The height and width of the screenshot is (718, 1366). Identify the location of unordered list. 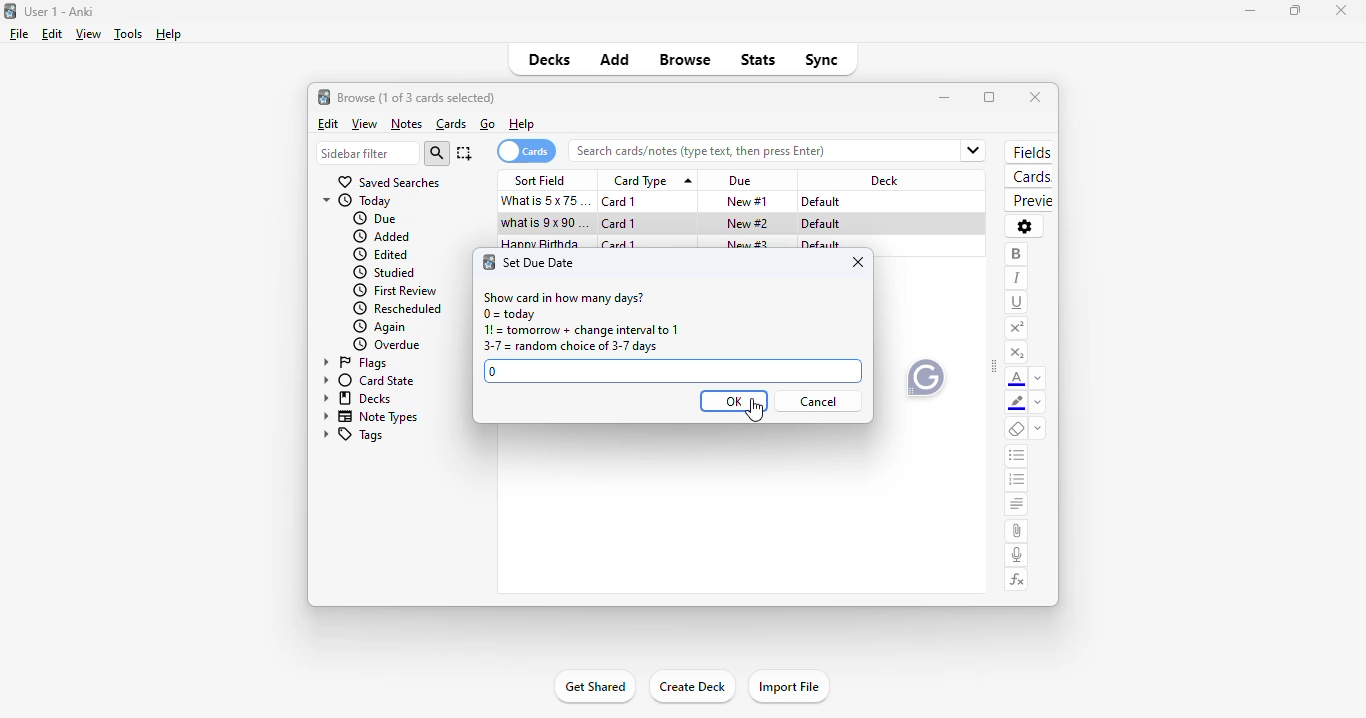
(1018, 455).